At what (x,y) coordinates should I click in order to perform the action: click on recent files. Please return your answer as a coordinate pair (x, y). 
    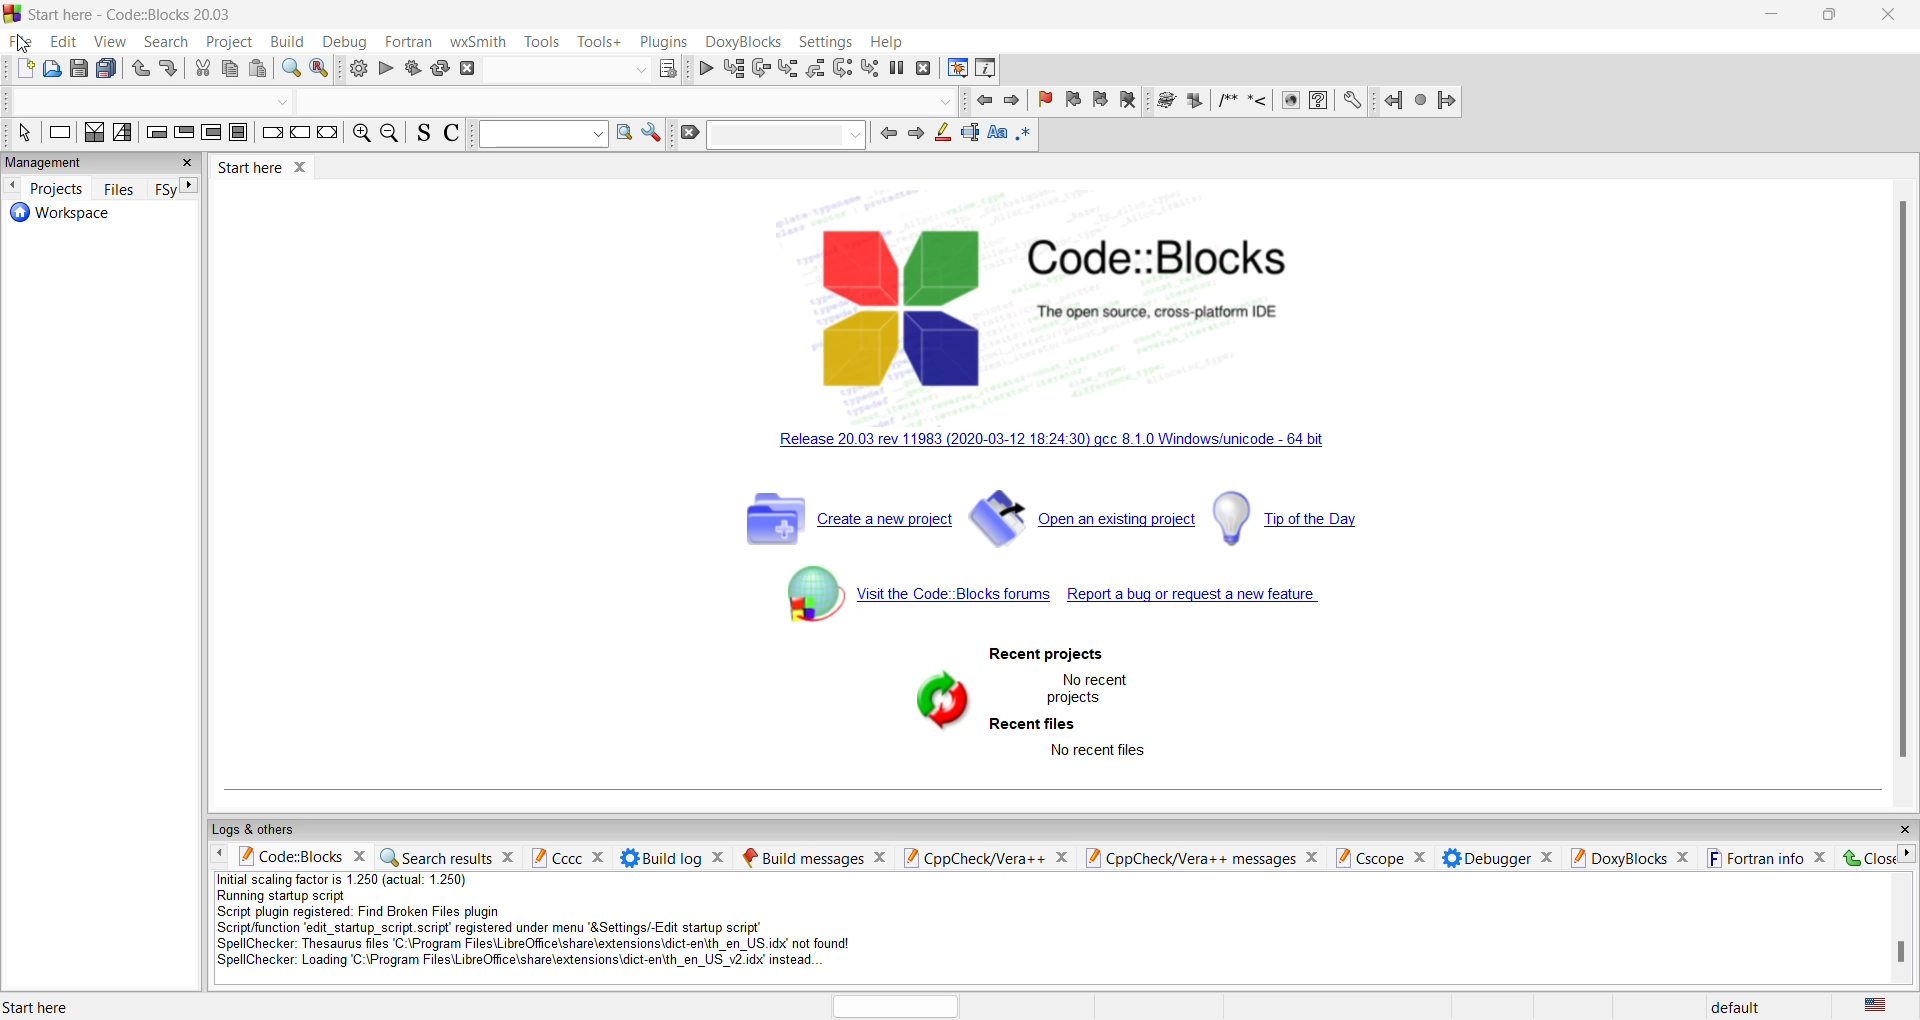
    Looking at the image, I should click on (1034, 725).